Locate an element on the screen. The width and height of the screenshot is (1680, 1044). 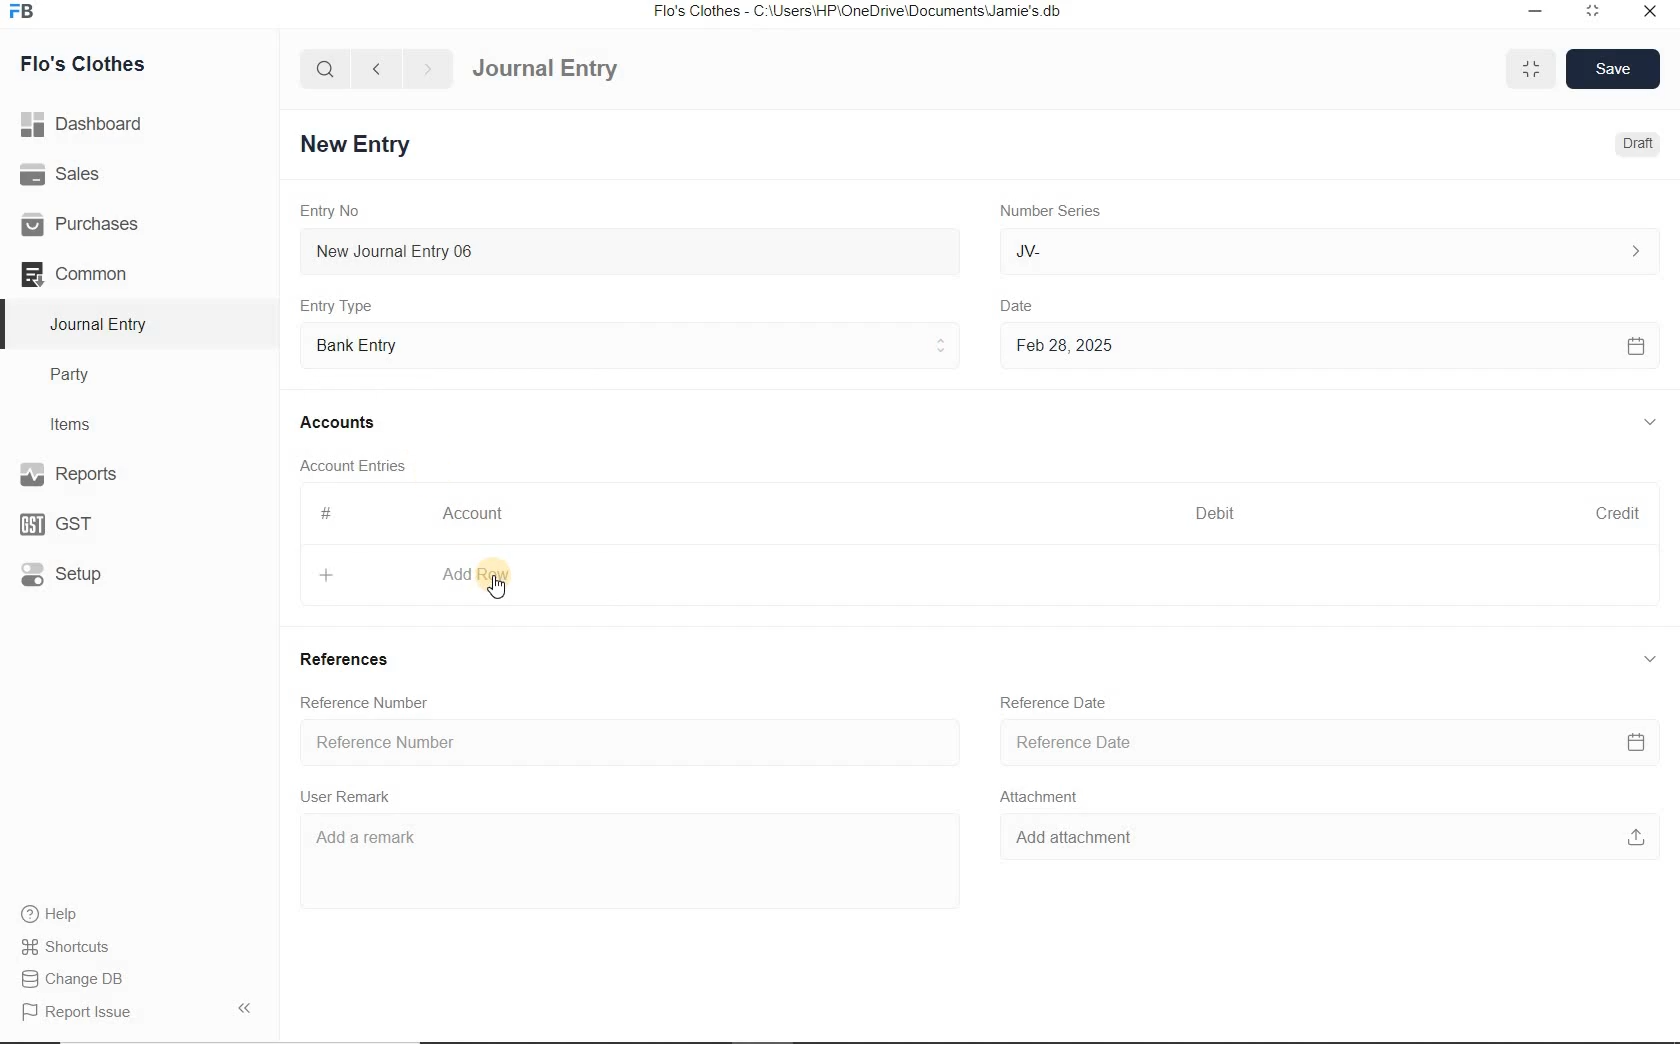
Add attachment is located at coordinates (1329, 838).